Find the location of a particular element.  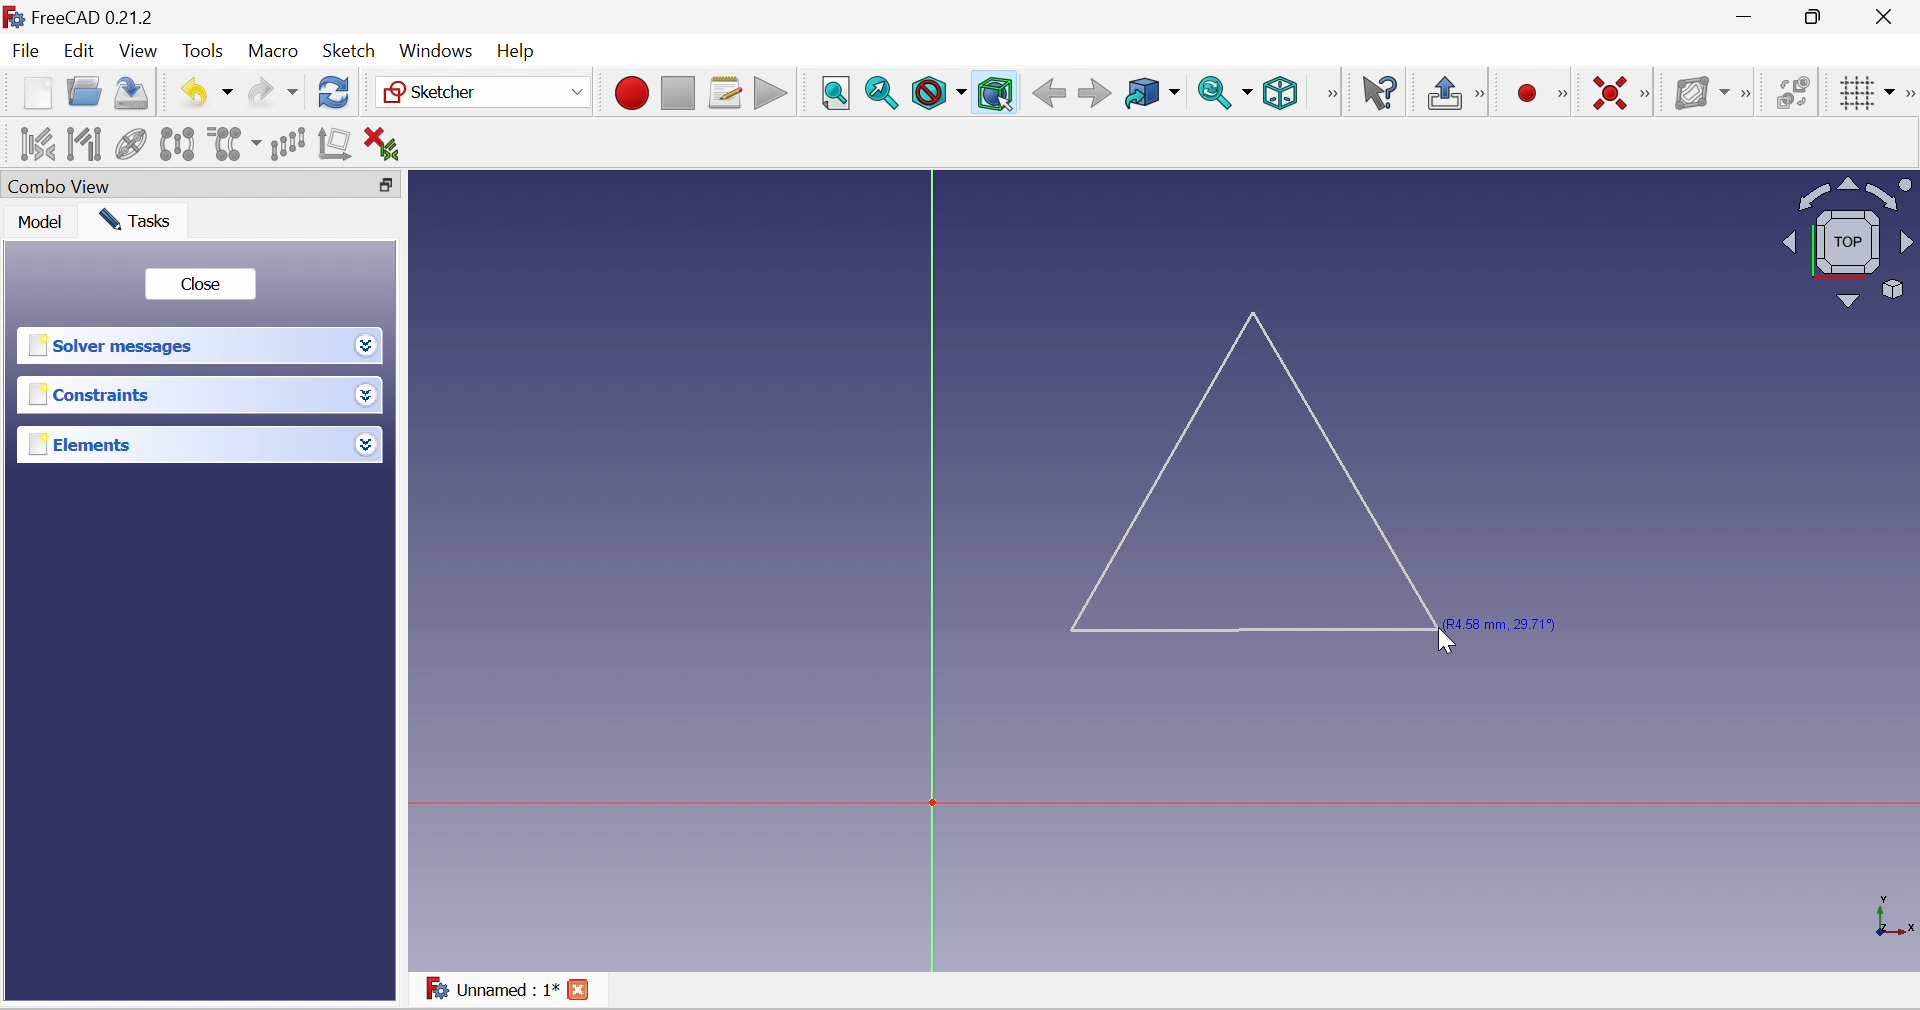

Clone is located at coordinates (234, 146).